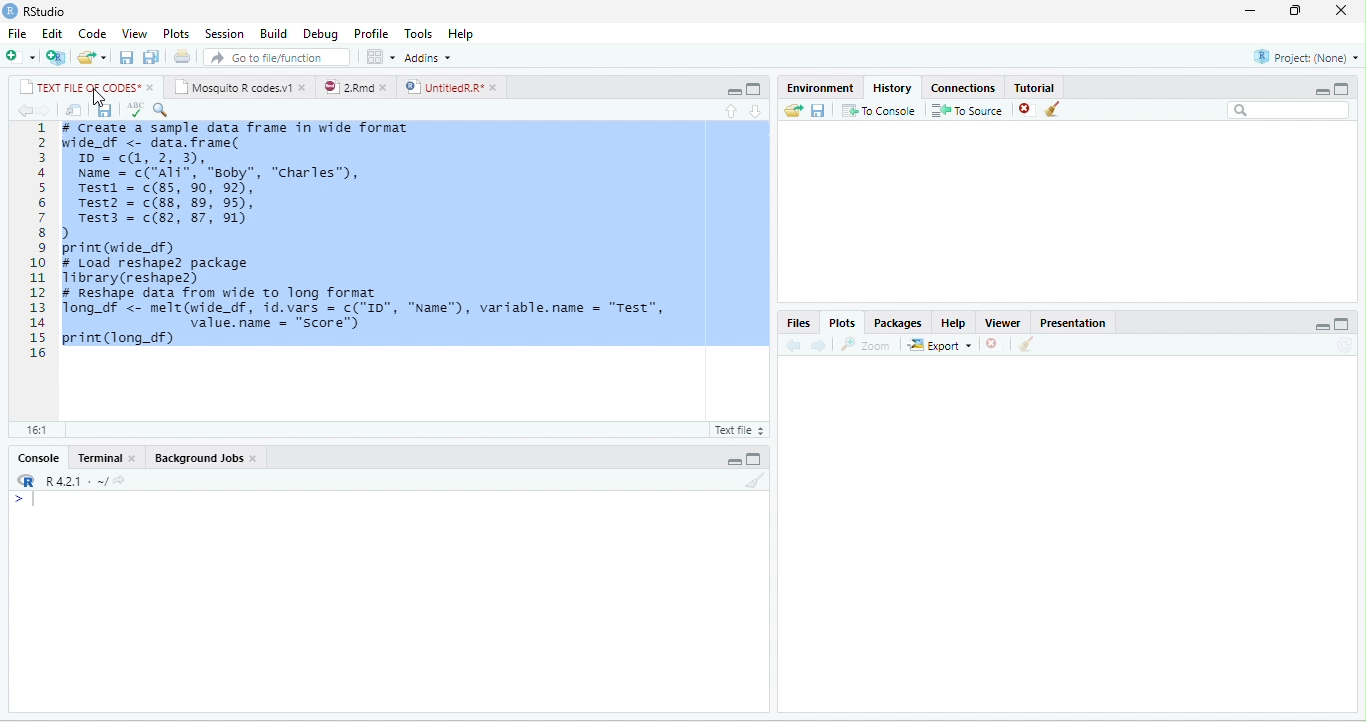 The height and width of the screenshot is (722, 1366). Describe the element at coordinates (92, 57) in the screenshot. I see `open file` at that location.